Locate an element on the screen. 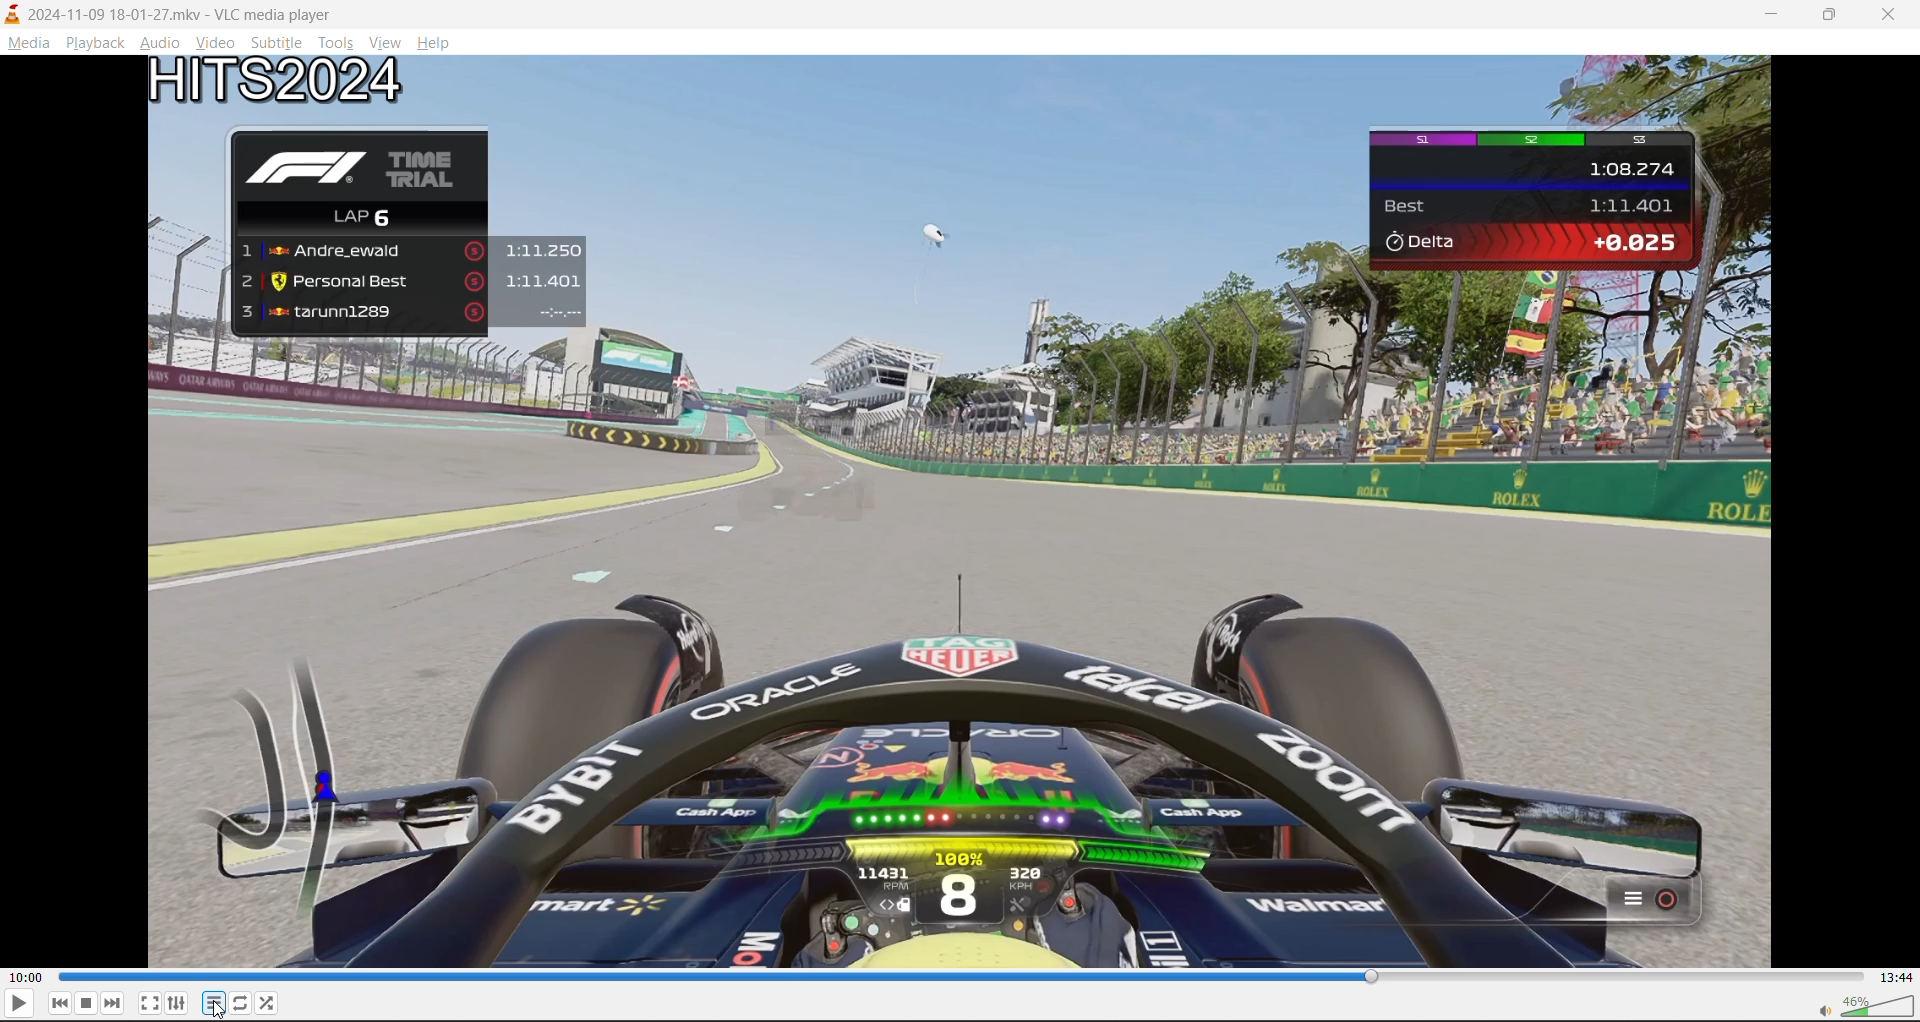 The image size is (1920, 1022). random is located at coordinates (271, 1000).